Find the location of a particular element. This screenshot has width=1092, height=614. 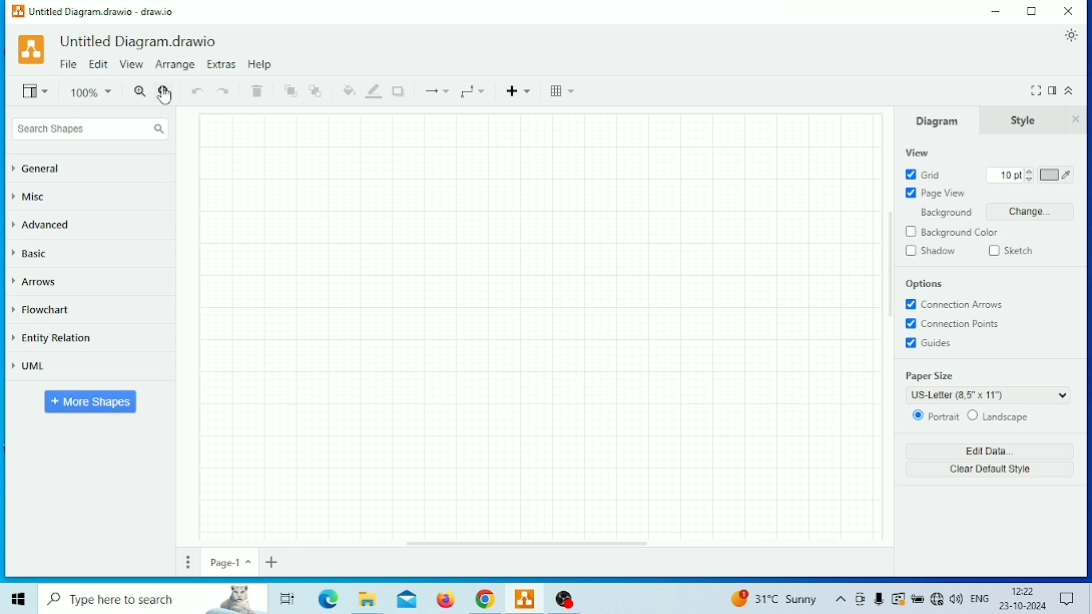

Landscape is located at coordinates (997, 416).